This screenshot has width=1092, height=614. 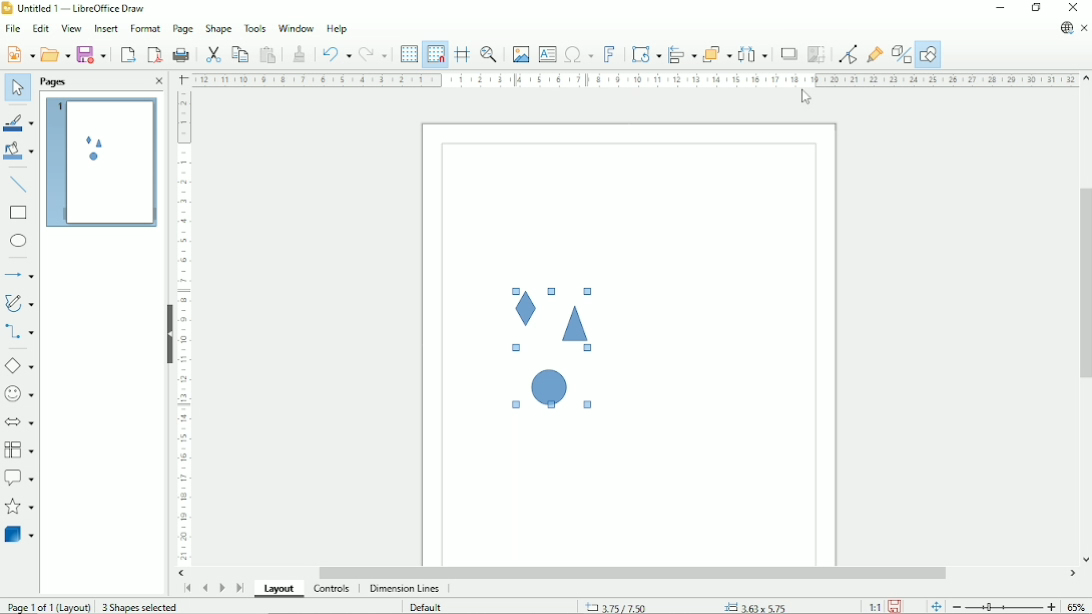 What do you see at coordinates (186, 589) in the screenshot?
I see `Scroll to first page` at bounding box center [186, 589].